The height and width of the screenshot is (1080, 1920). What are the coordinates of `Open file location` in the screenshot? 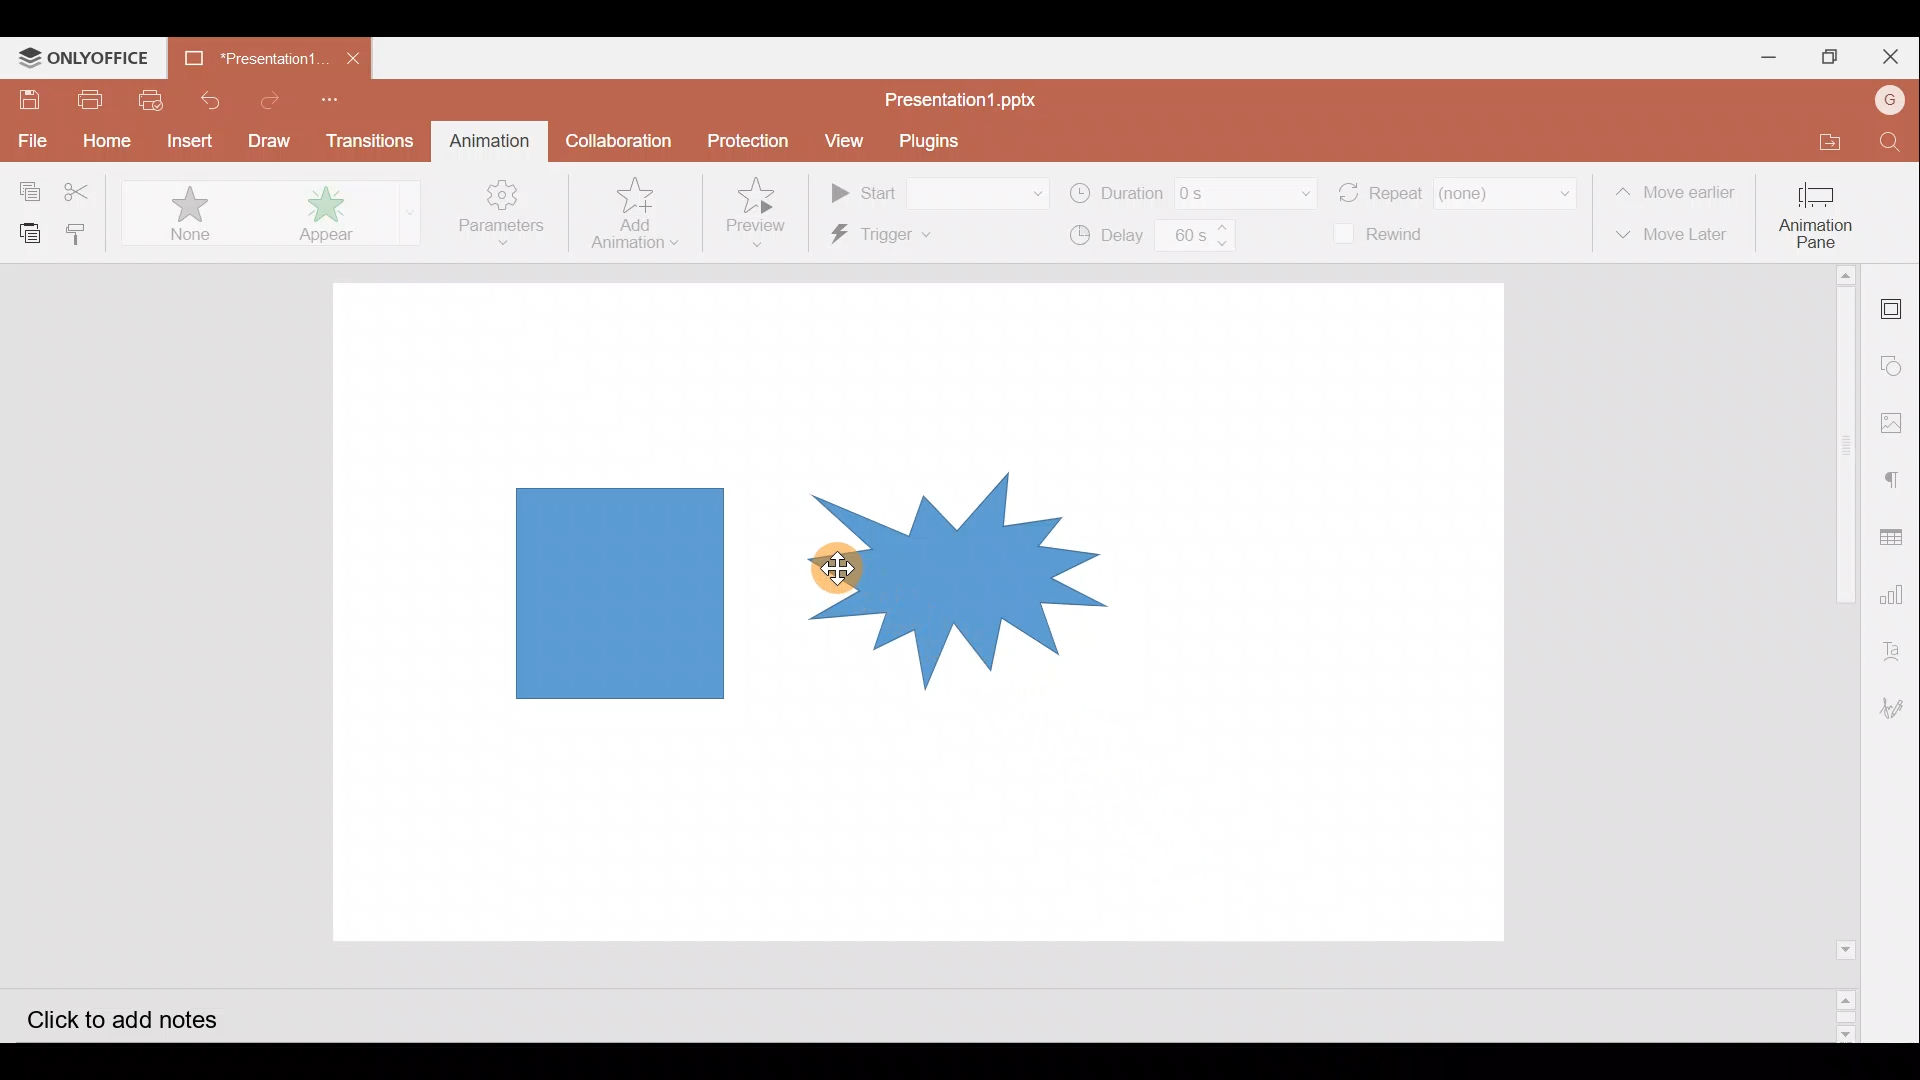 It's located at (1816, 143).